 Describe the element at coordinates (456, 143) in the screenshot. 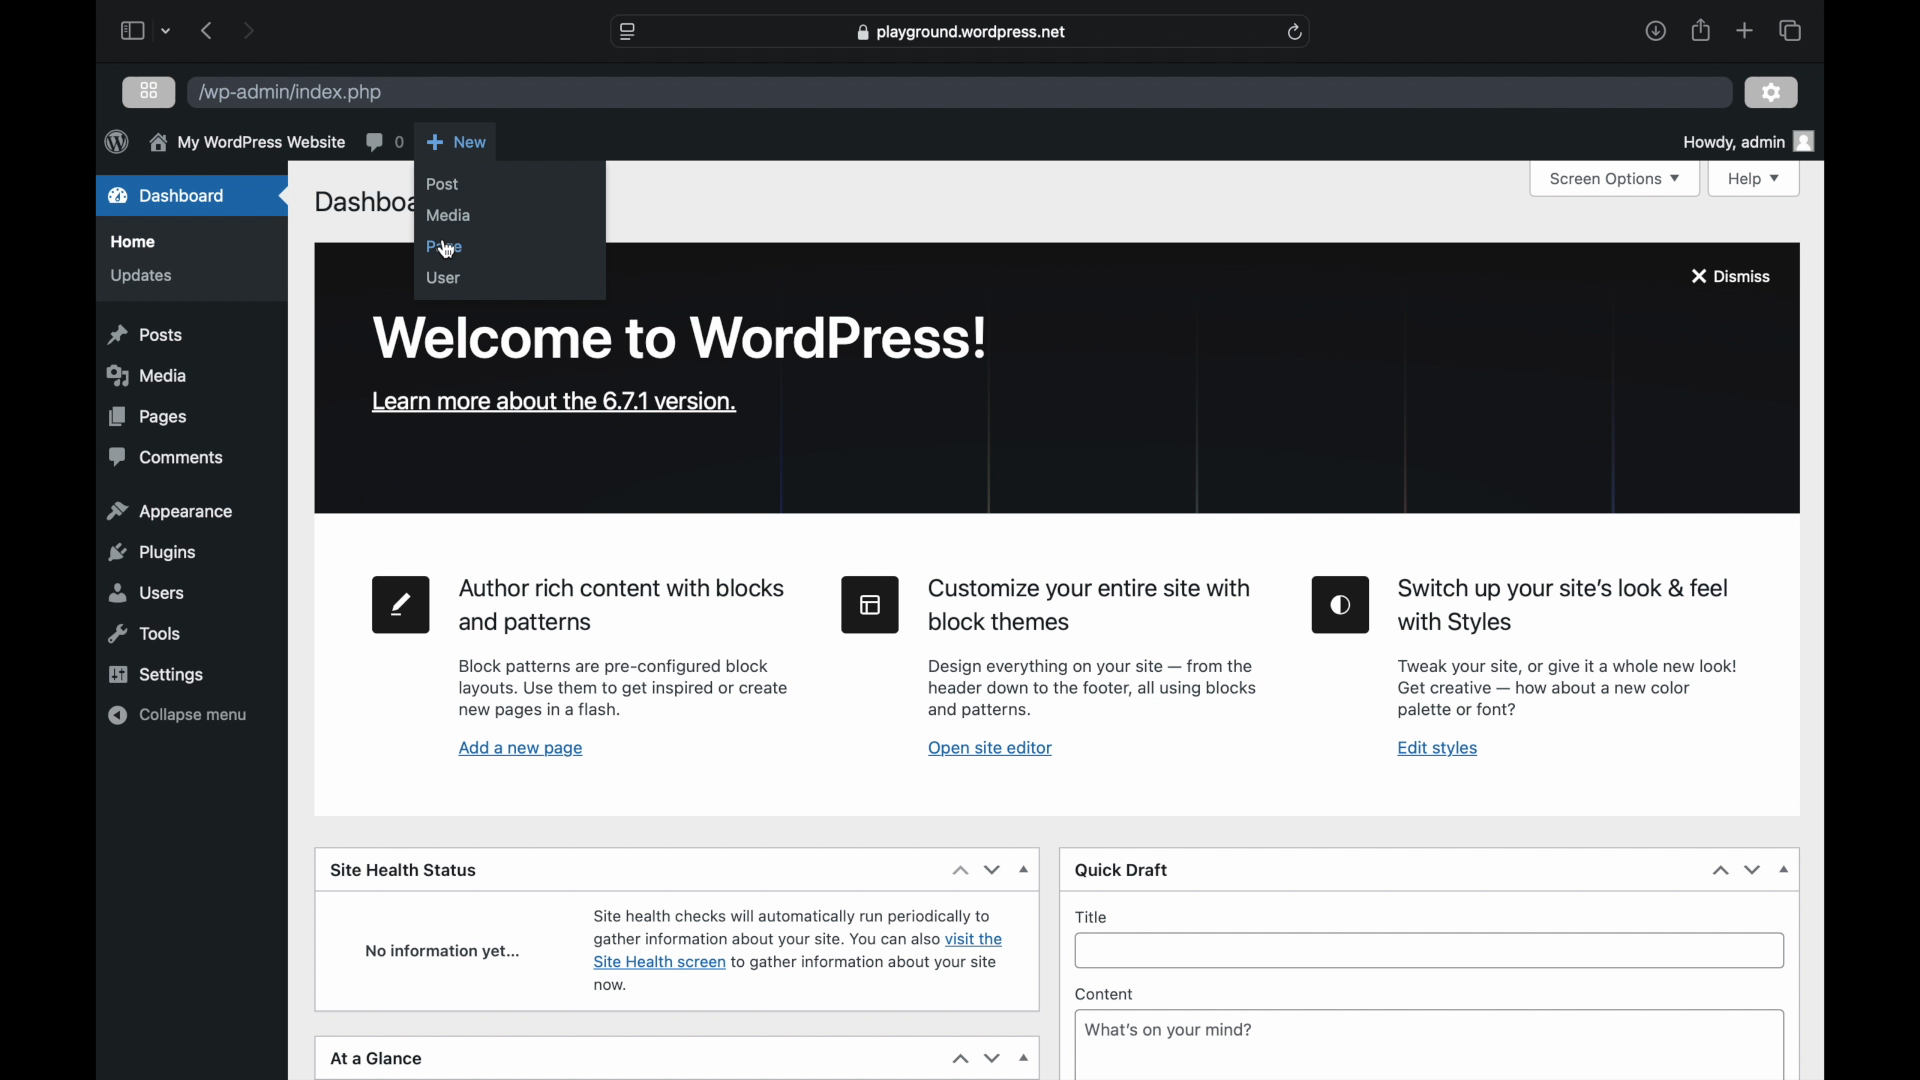

I see `new` at that location.